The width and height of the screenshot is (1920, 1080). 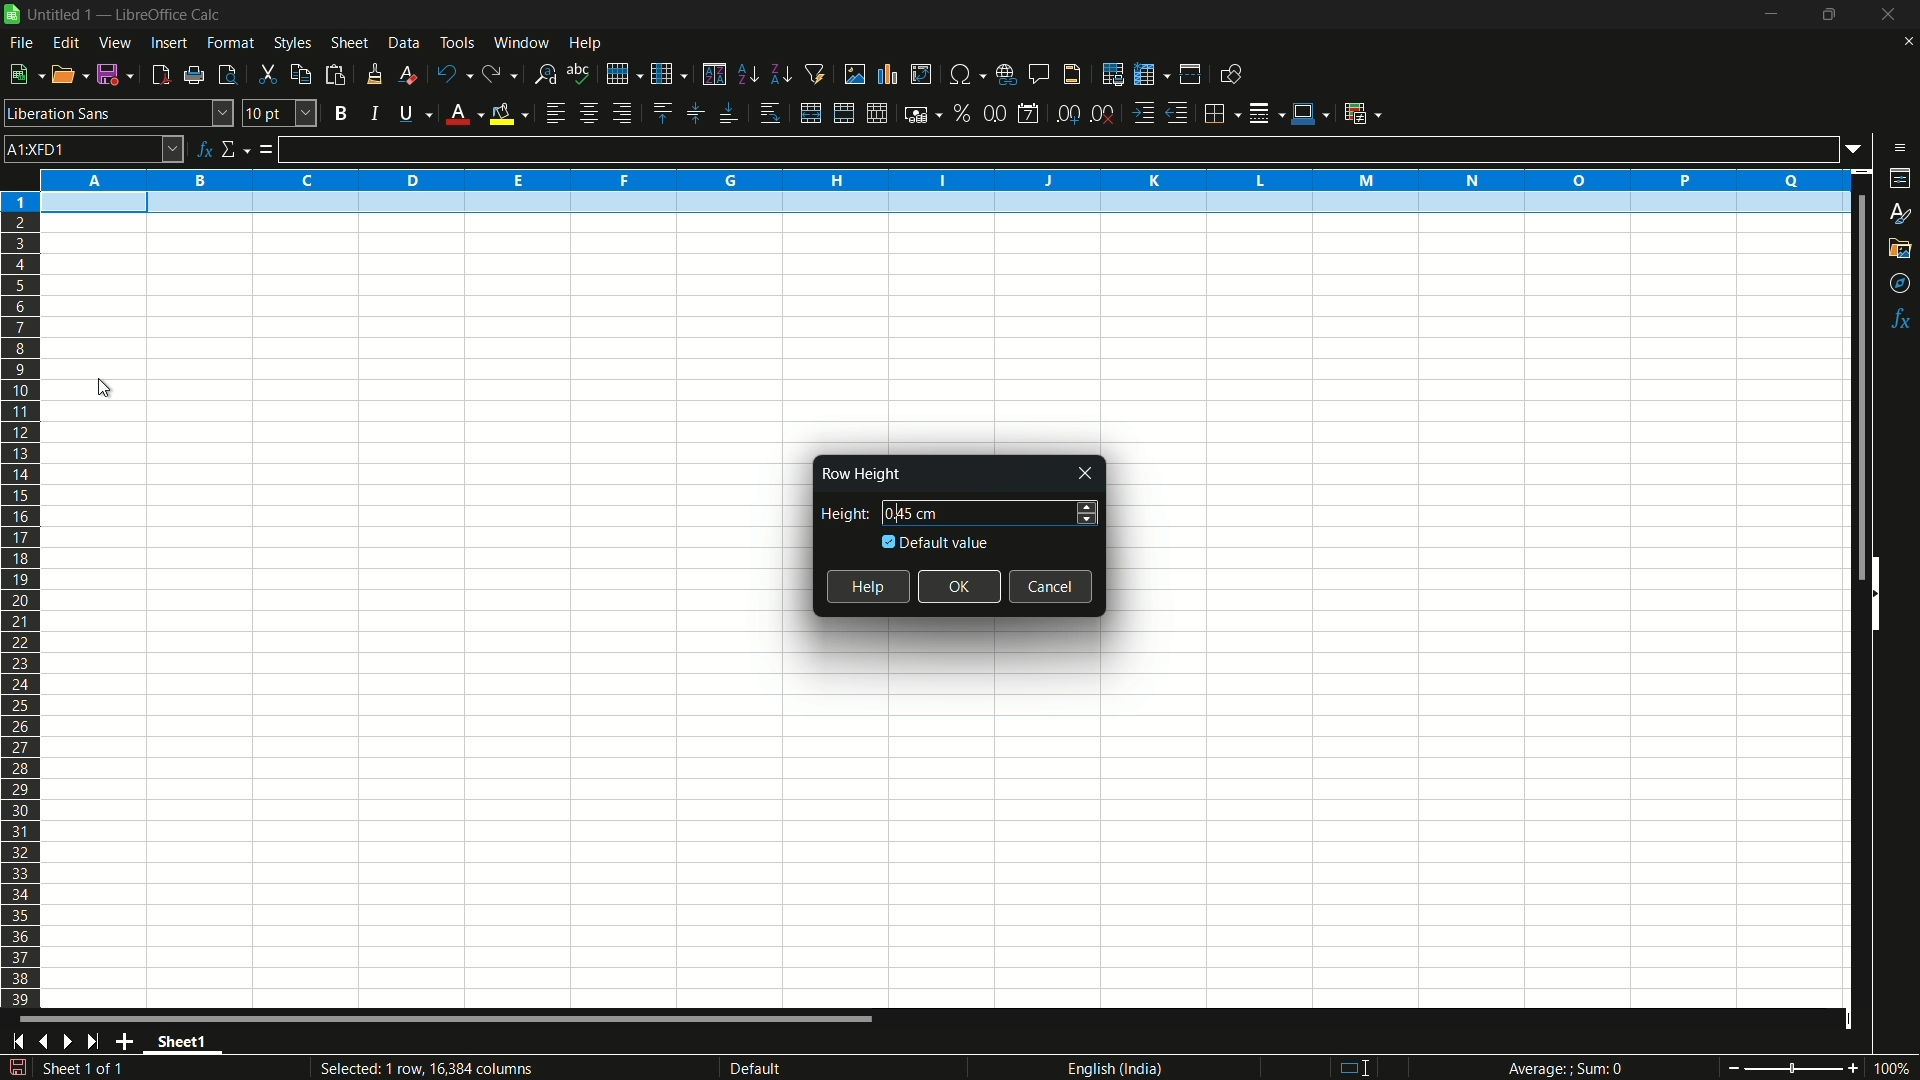 I want to click on maximize or restore, so click(x=1829, y=15).